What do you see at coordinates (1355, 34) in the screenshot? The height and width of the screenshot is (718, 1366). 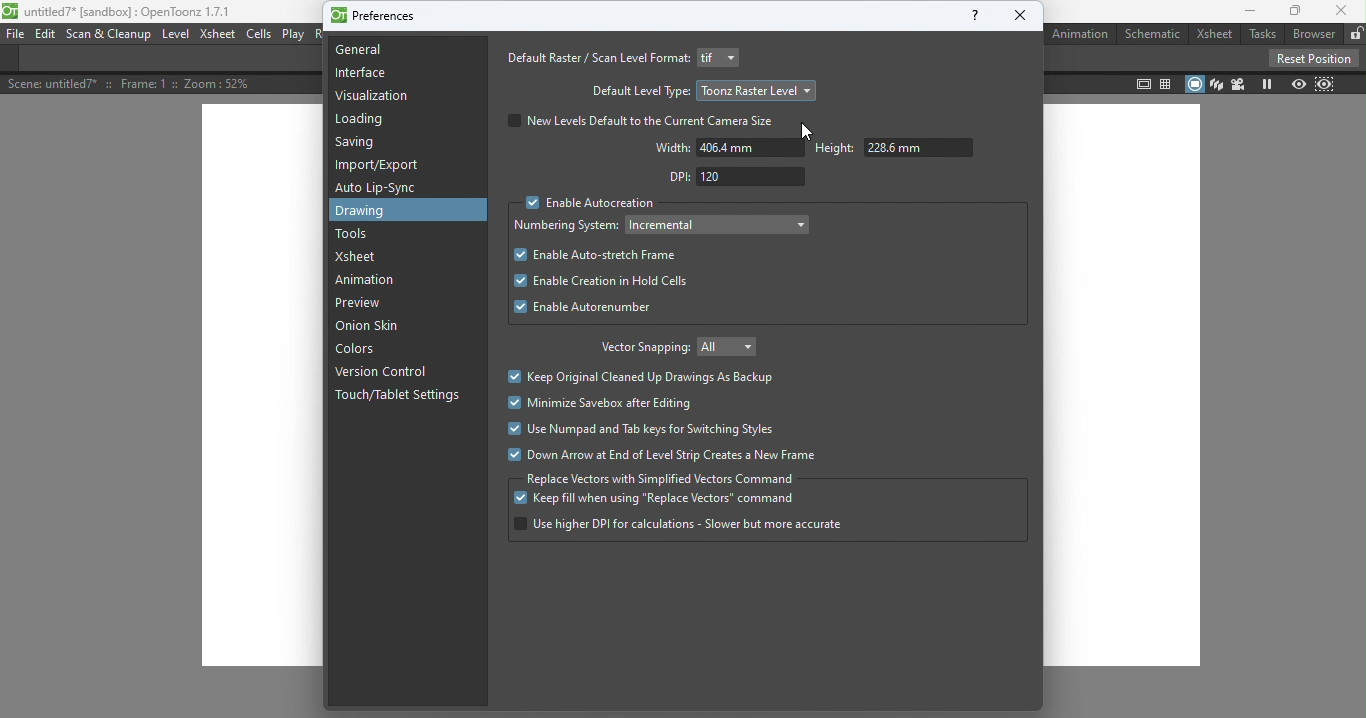 I see `Lock rooms tab` at bounding box center [1355, 34].